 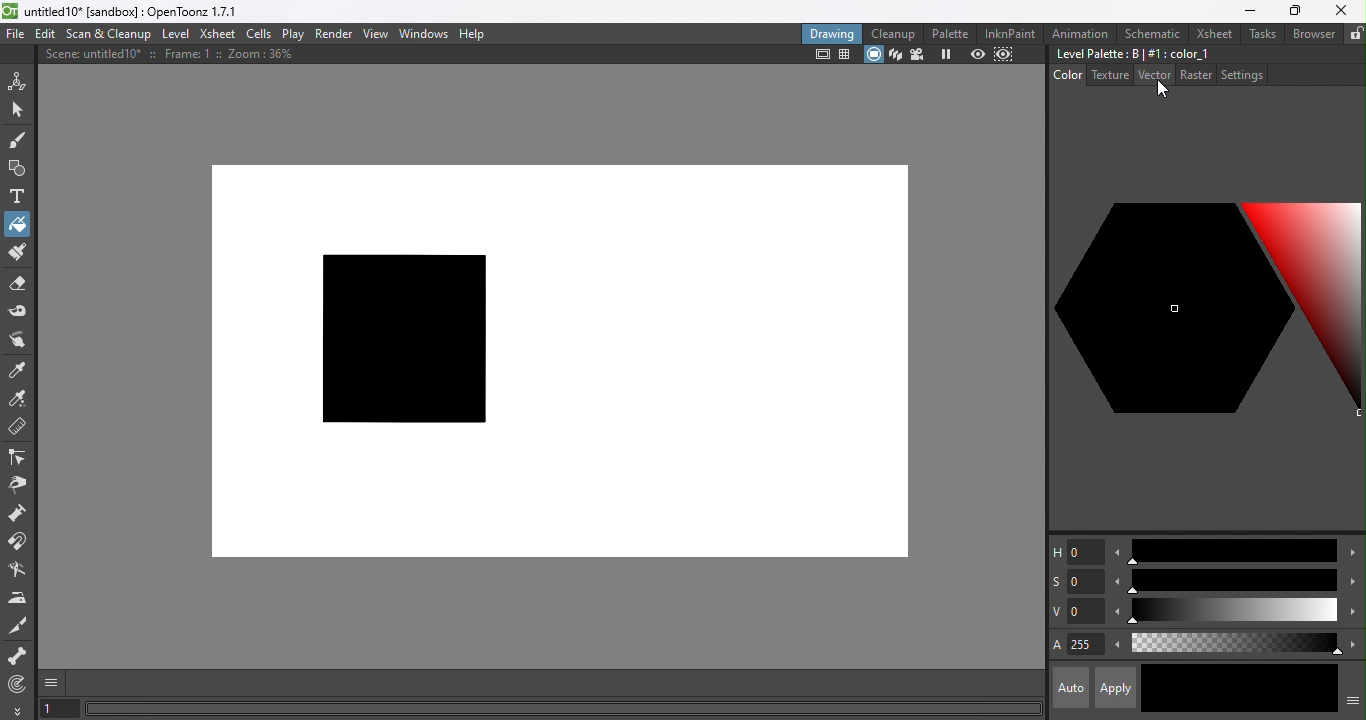 I want to click on Color, so click(x=1068, y=74).